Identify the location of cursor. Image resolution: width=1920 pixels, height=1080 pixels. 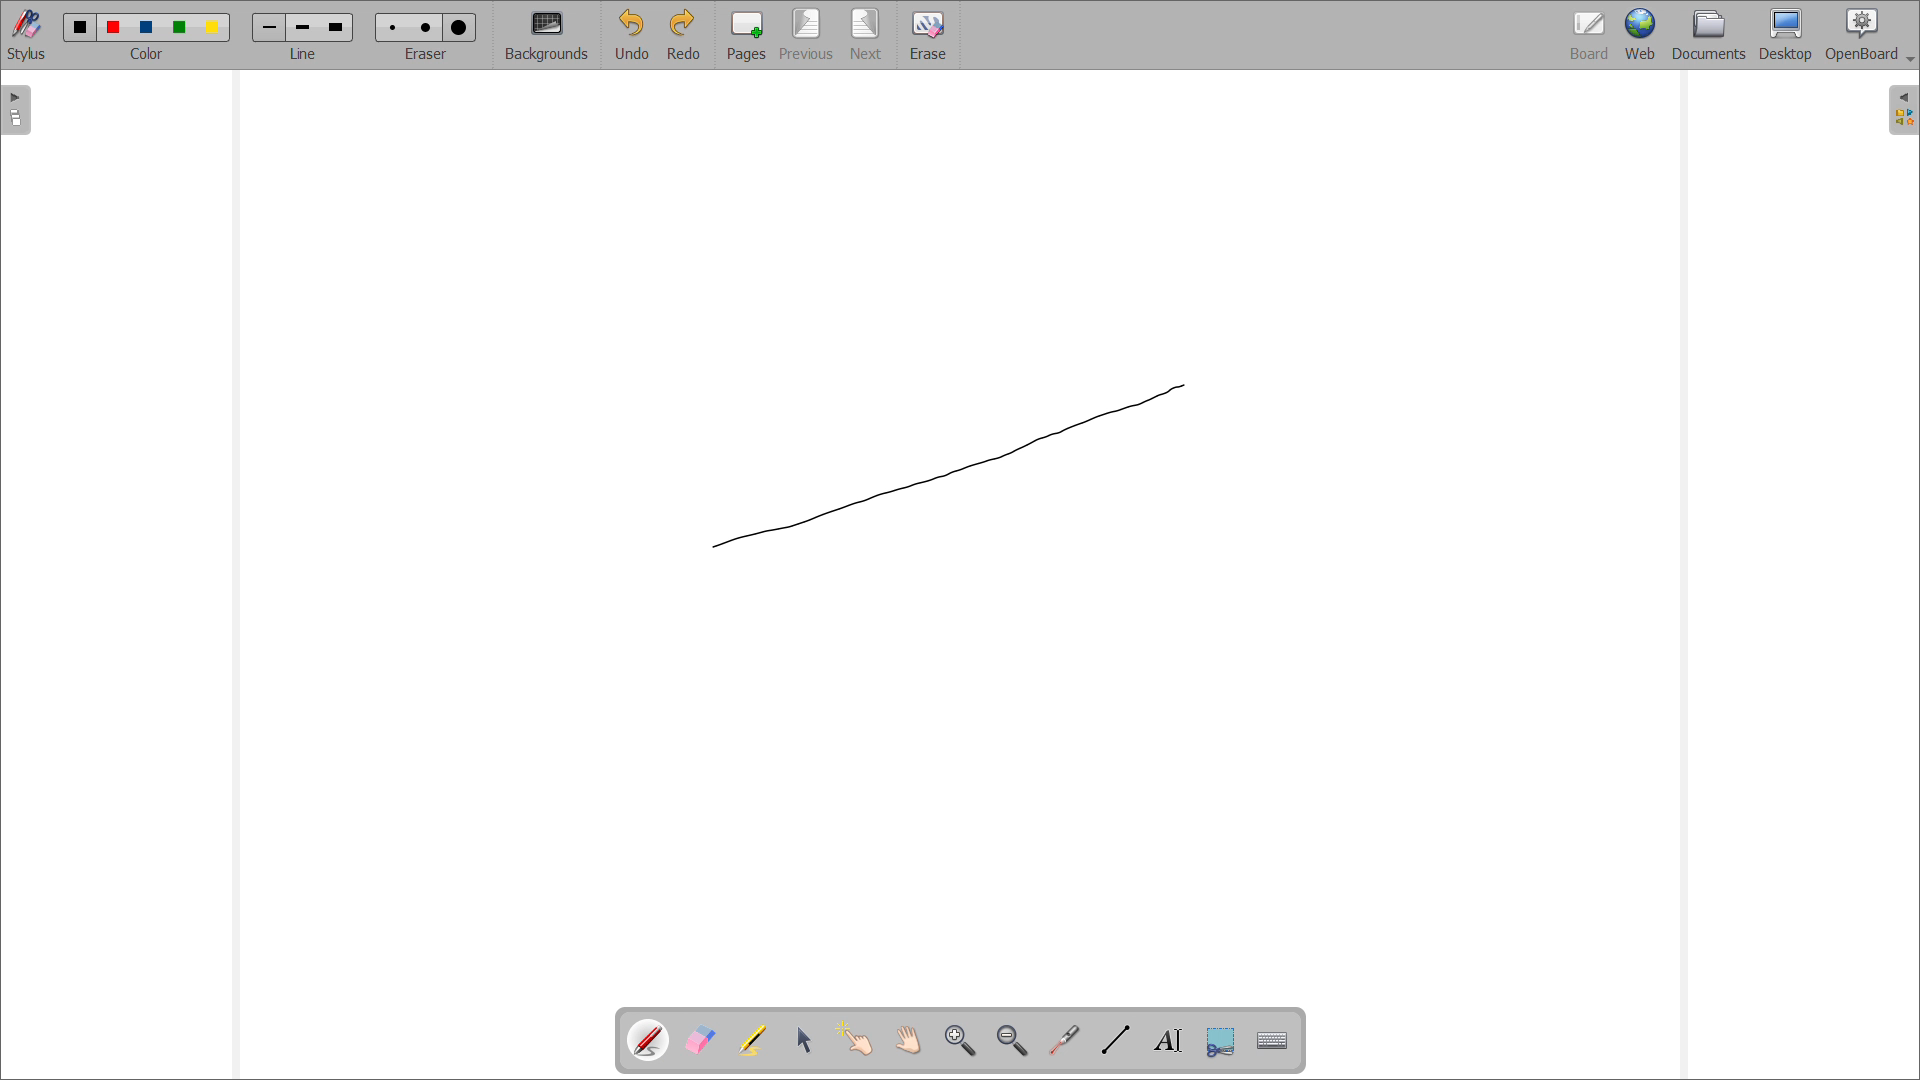
(1181, 388).